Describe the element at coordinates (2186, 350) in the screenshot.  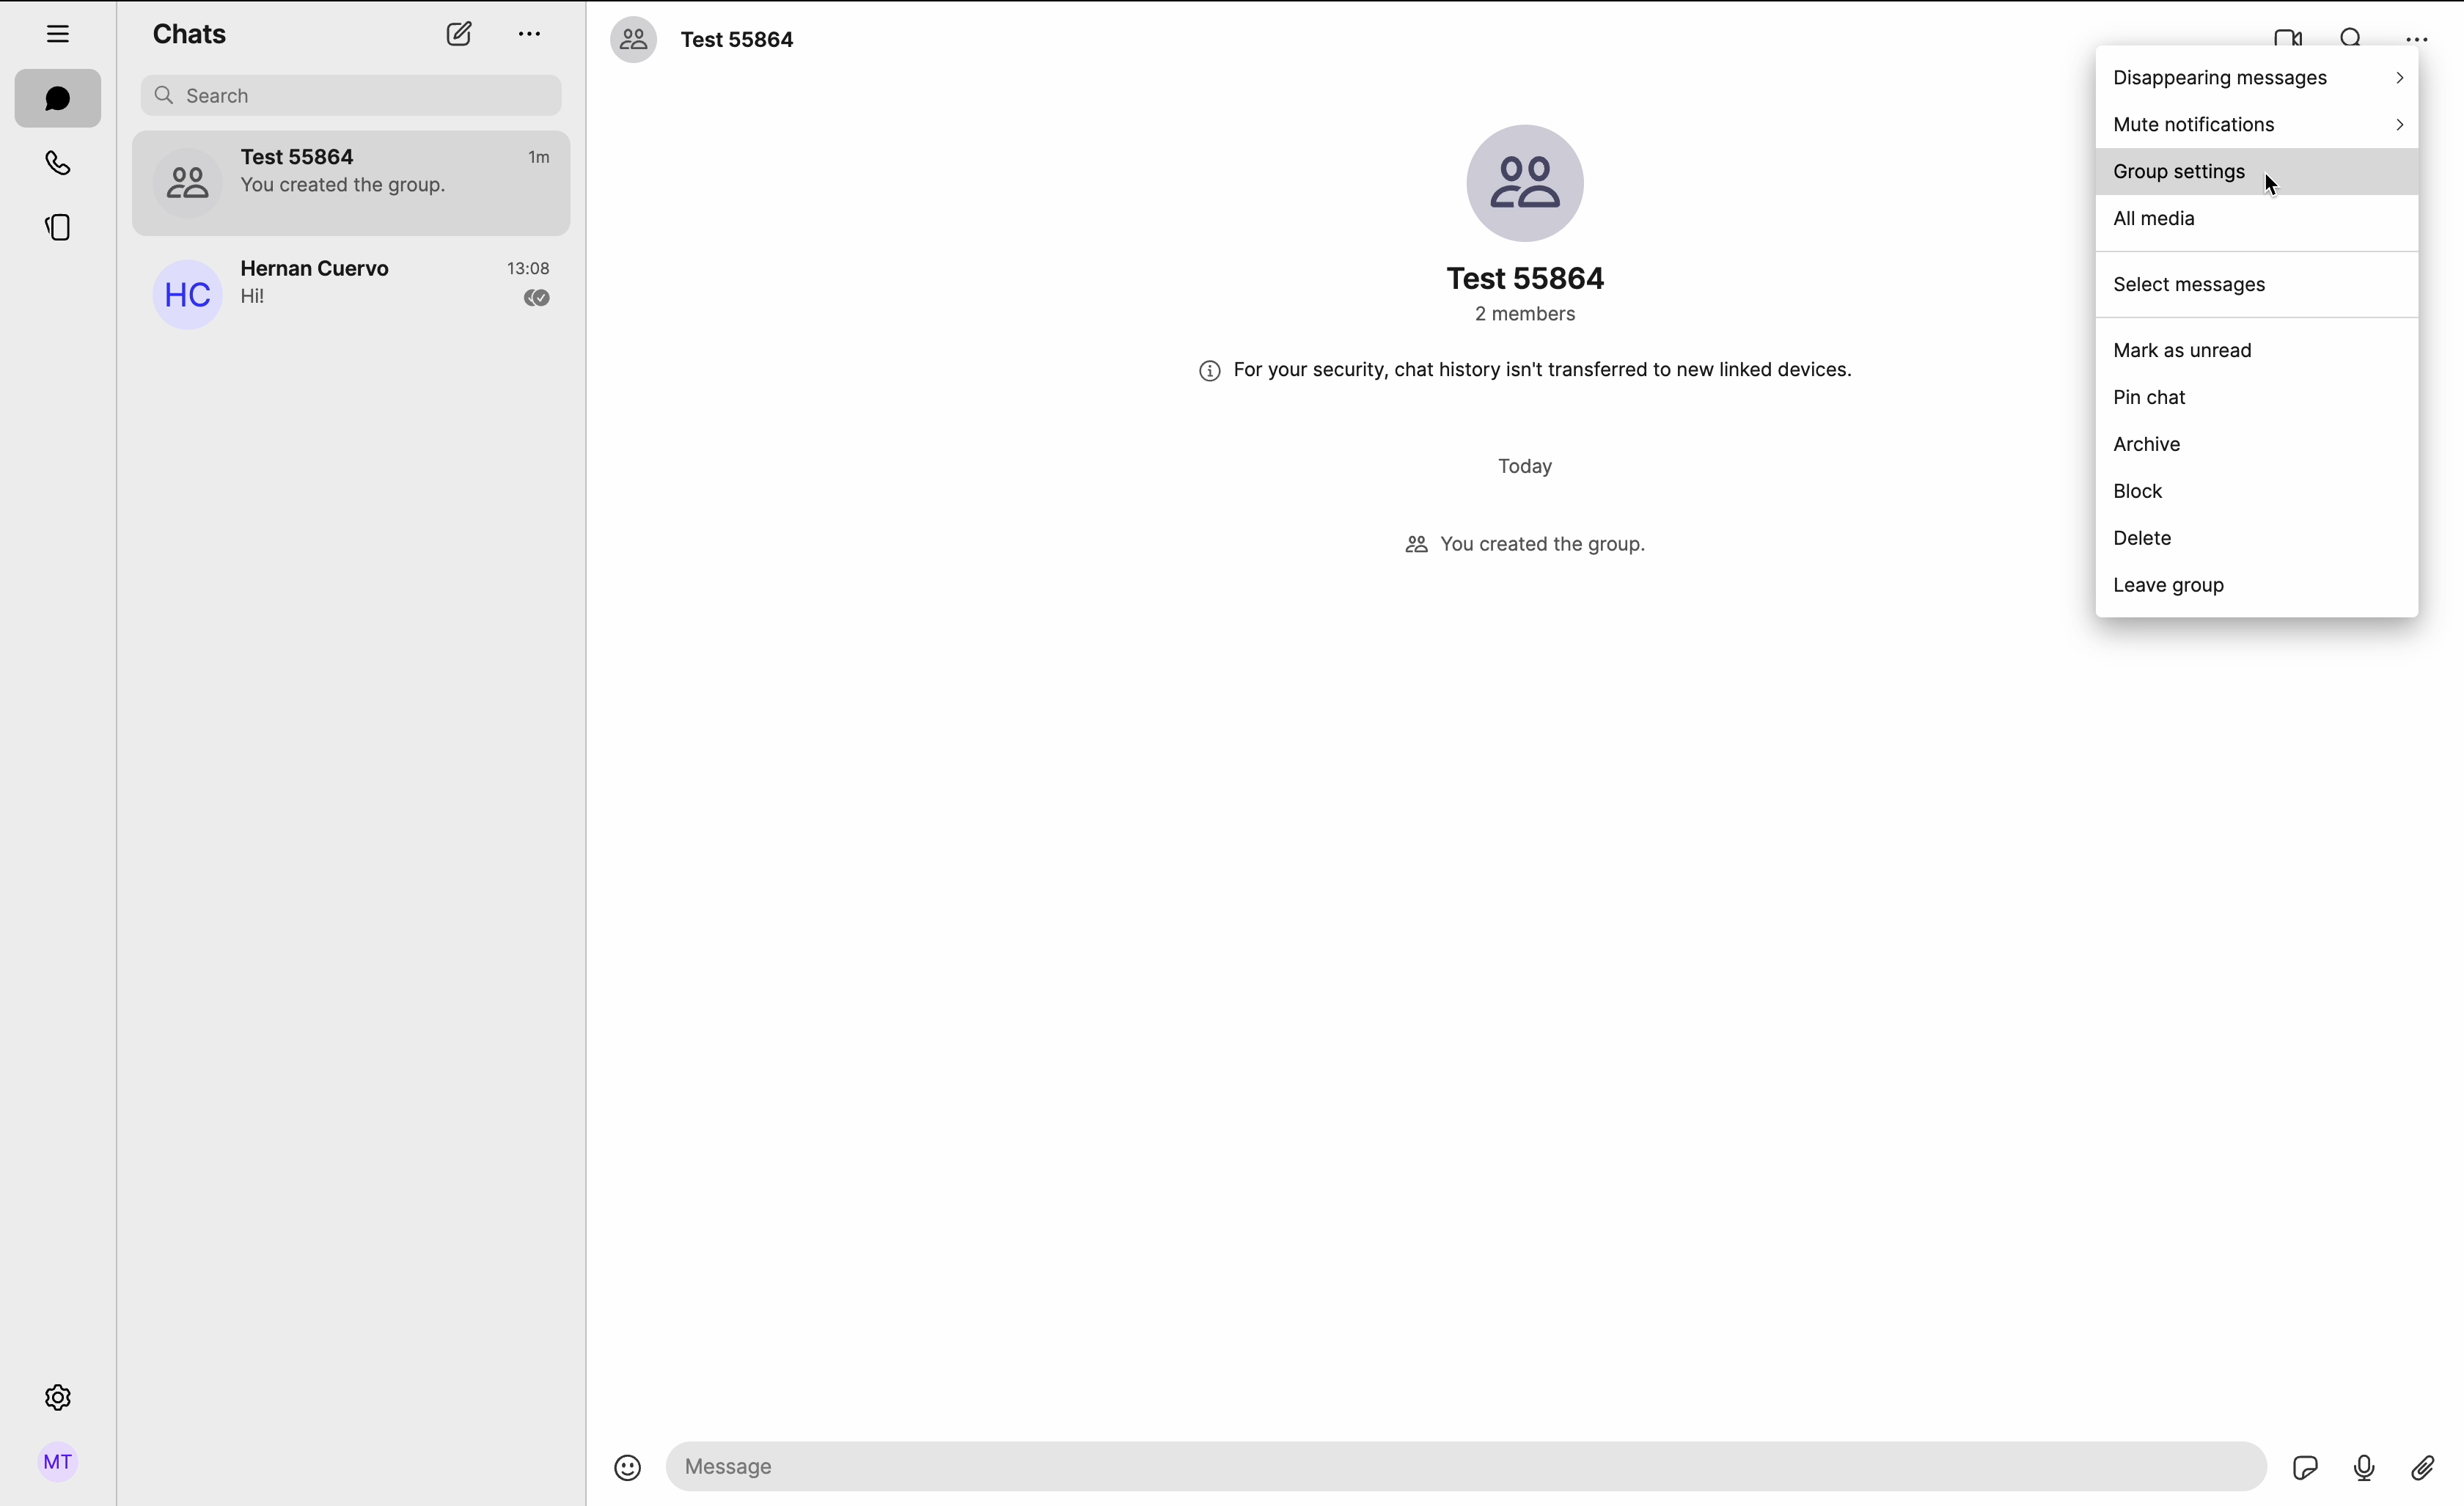
I see `mark as unread` at that location.